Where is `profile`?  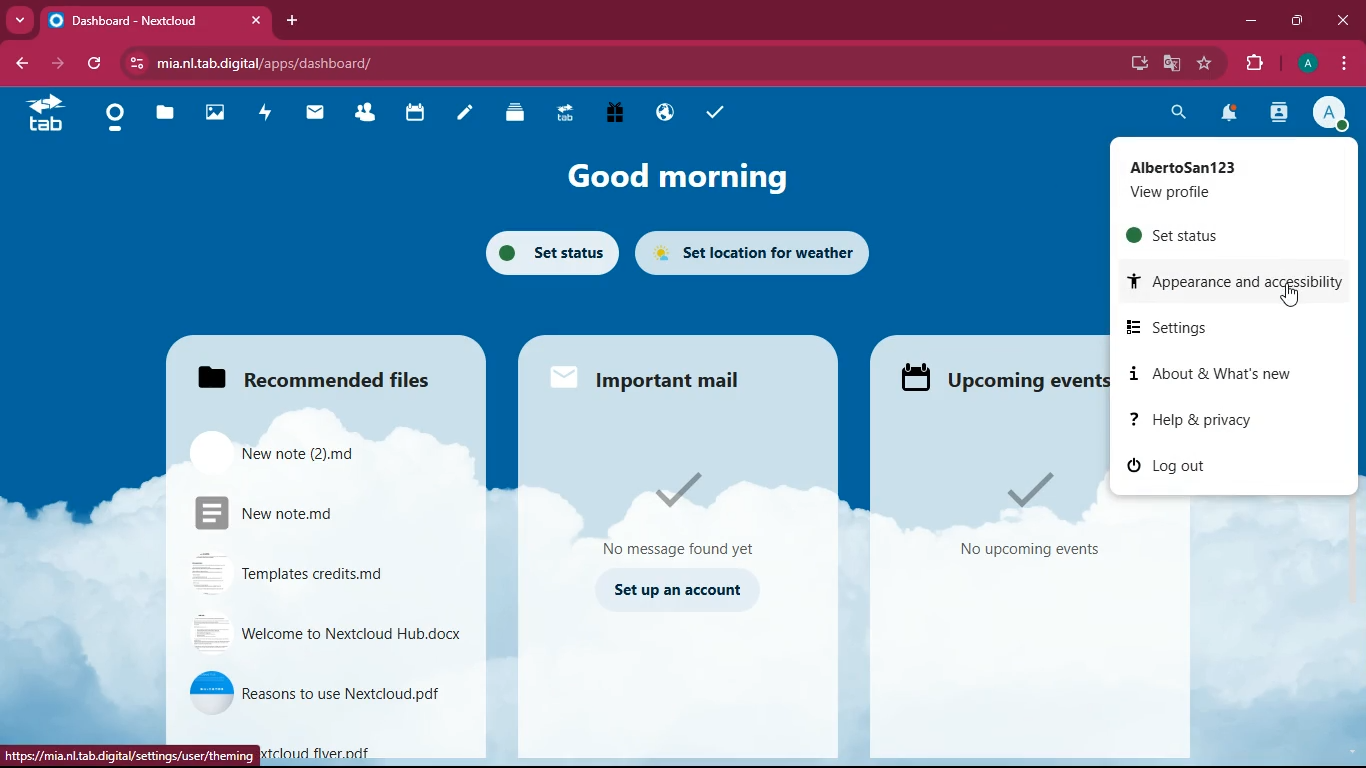 profile is located at coordinates (1328, 114).